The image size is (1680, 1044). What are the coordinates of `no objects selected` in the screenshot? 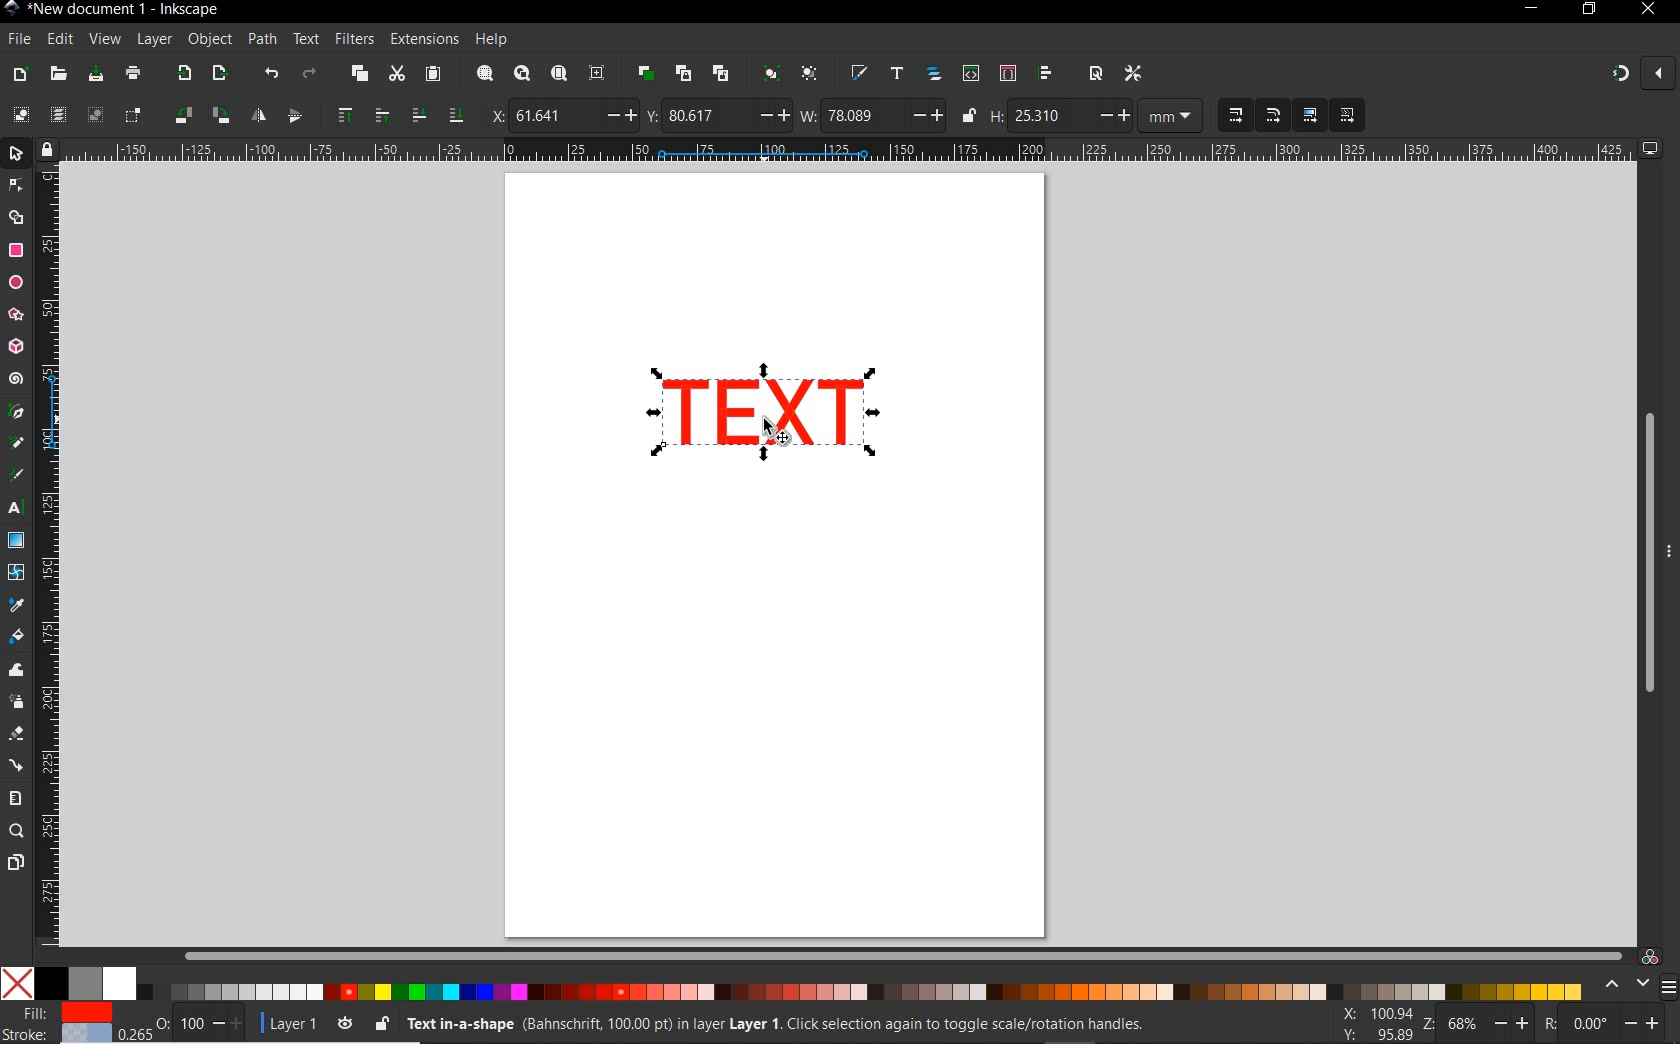 It's located at (766, 1024).